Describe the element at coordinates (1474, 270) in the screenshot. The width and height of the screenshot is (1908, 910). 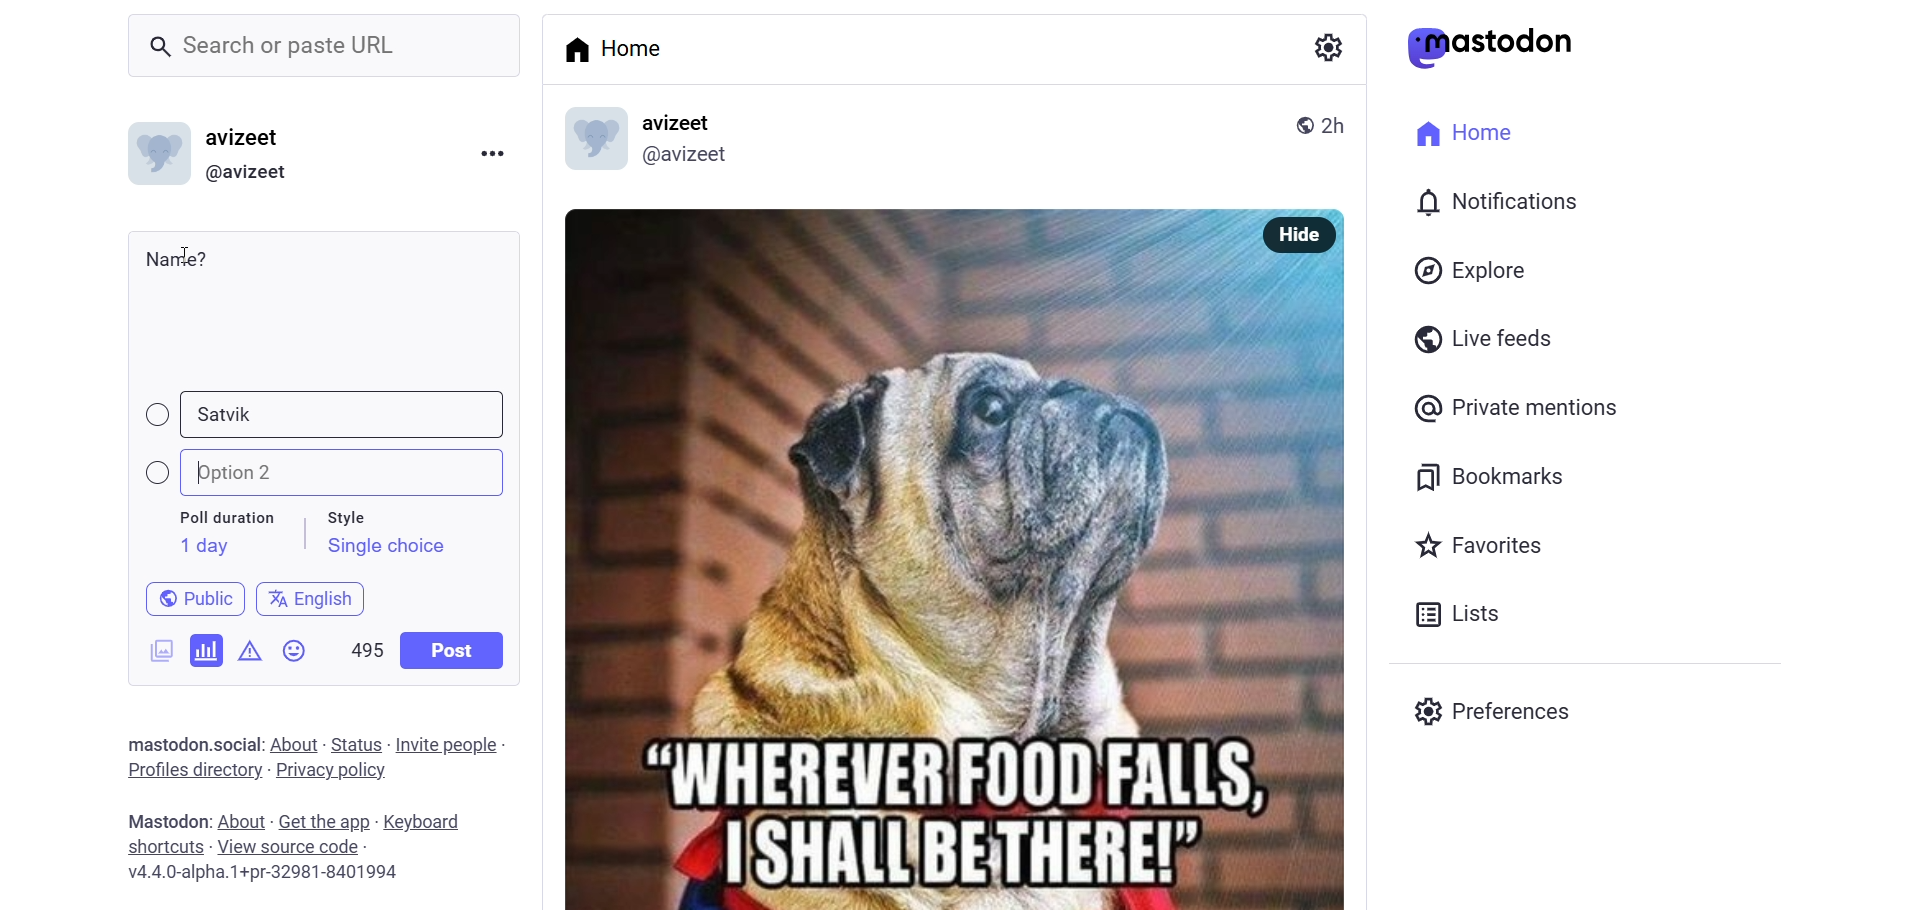
I see `explore` at that location.